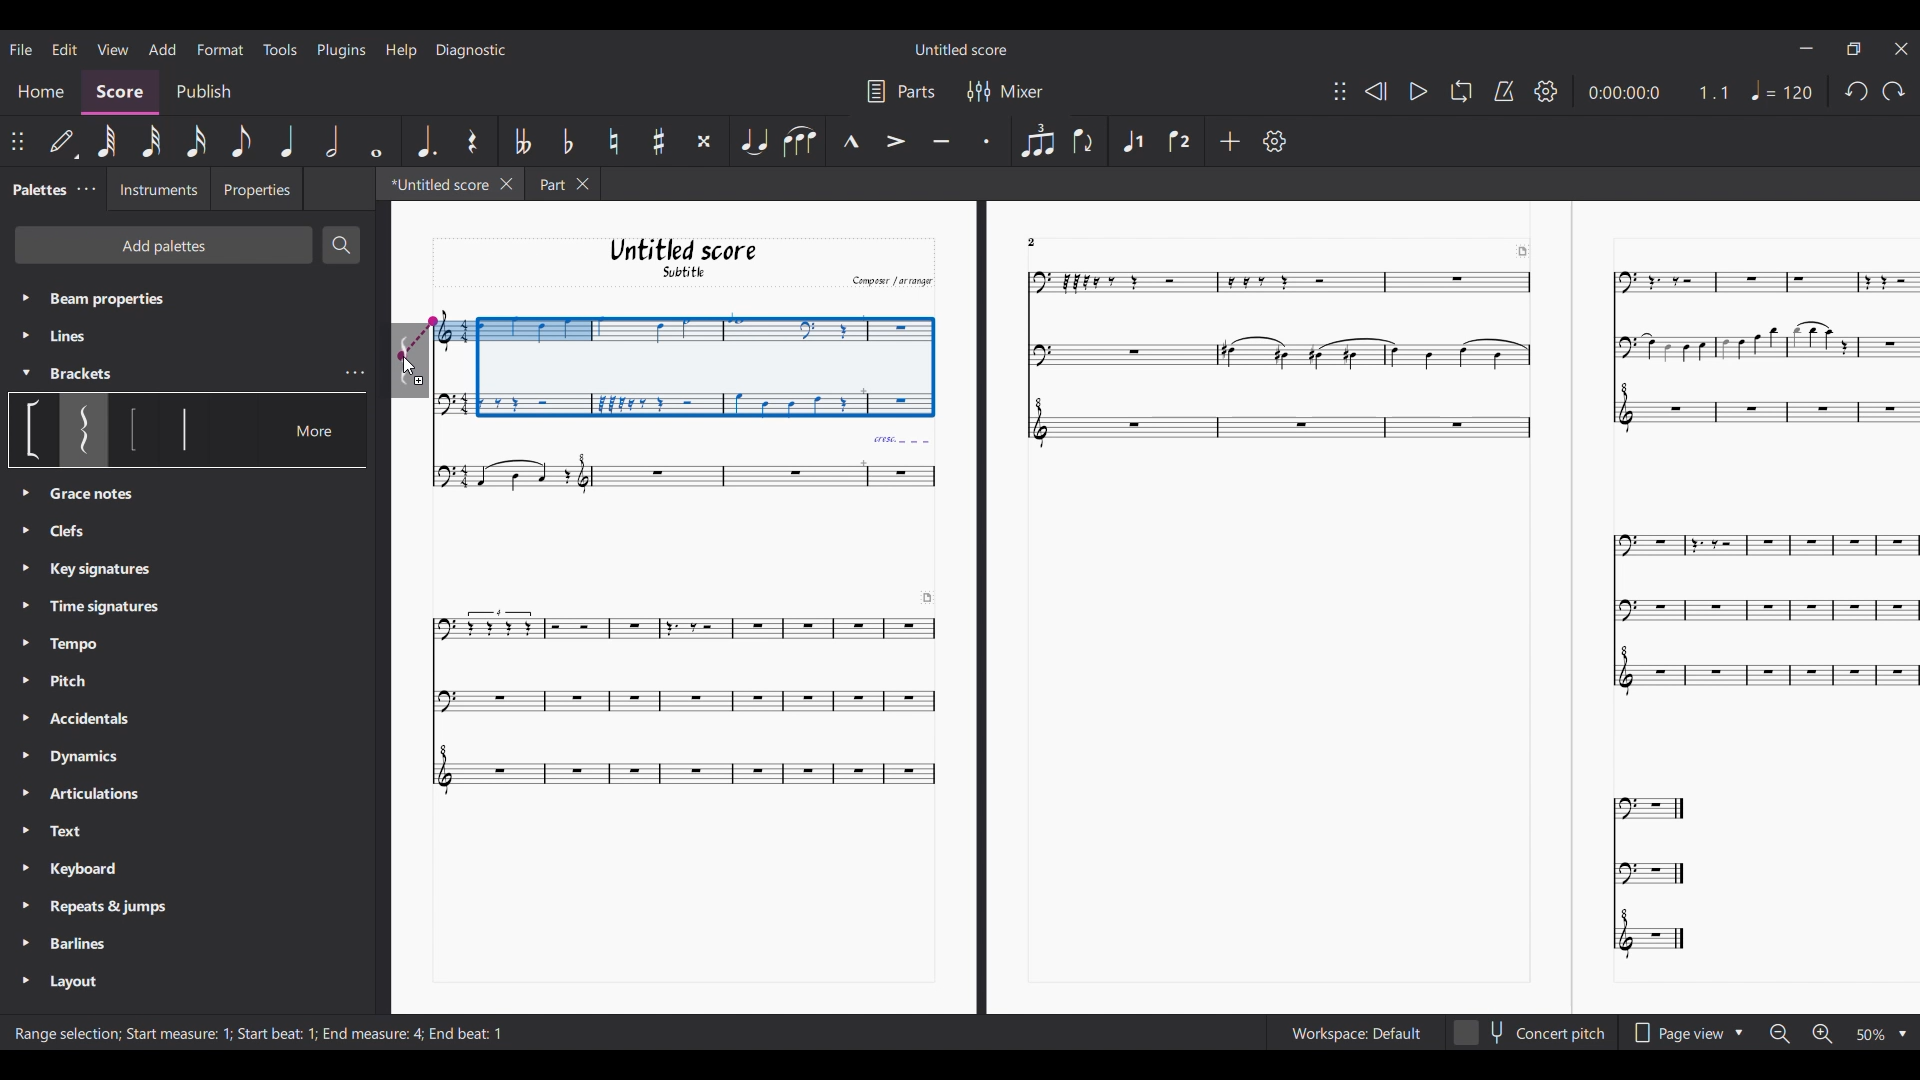  Describe the element at coordinates (153, 141) in the screenshot. I see `32nd note` at that location.